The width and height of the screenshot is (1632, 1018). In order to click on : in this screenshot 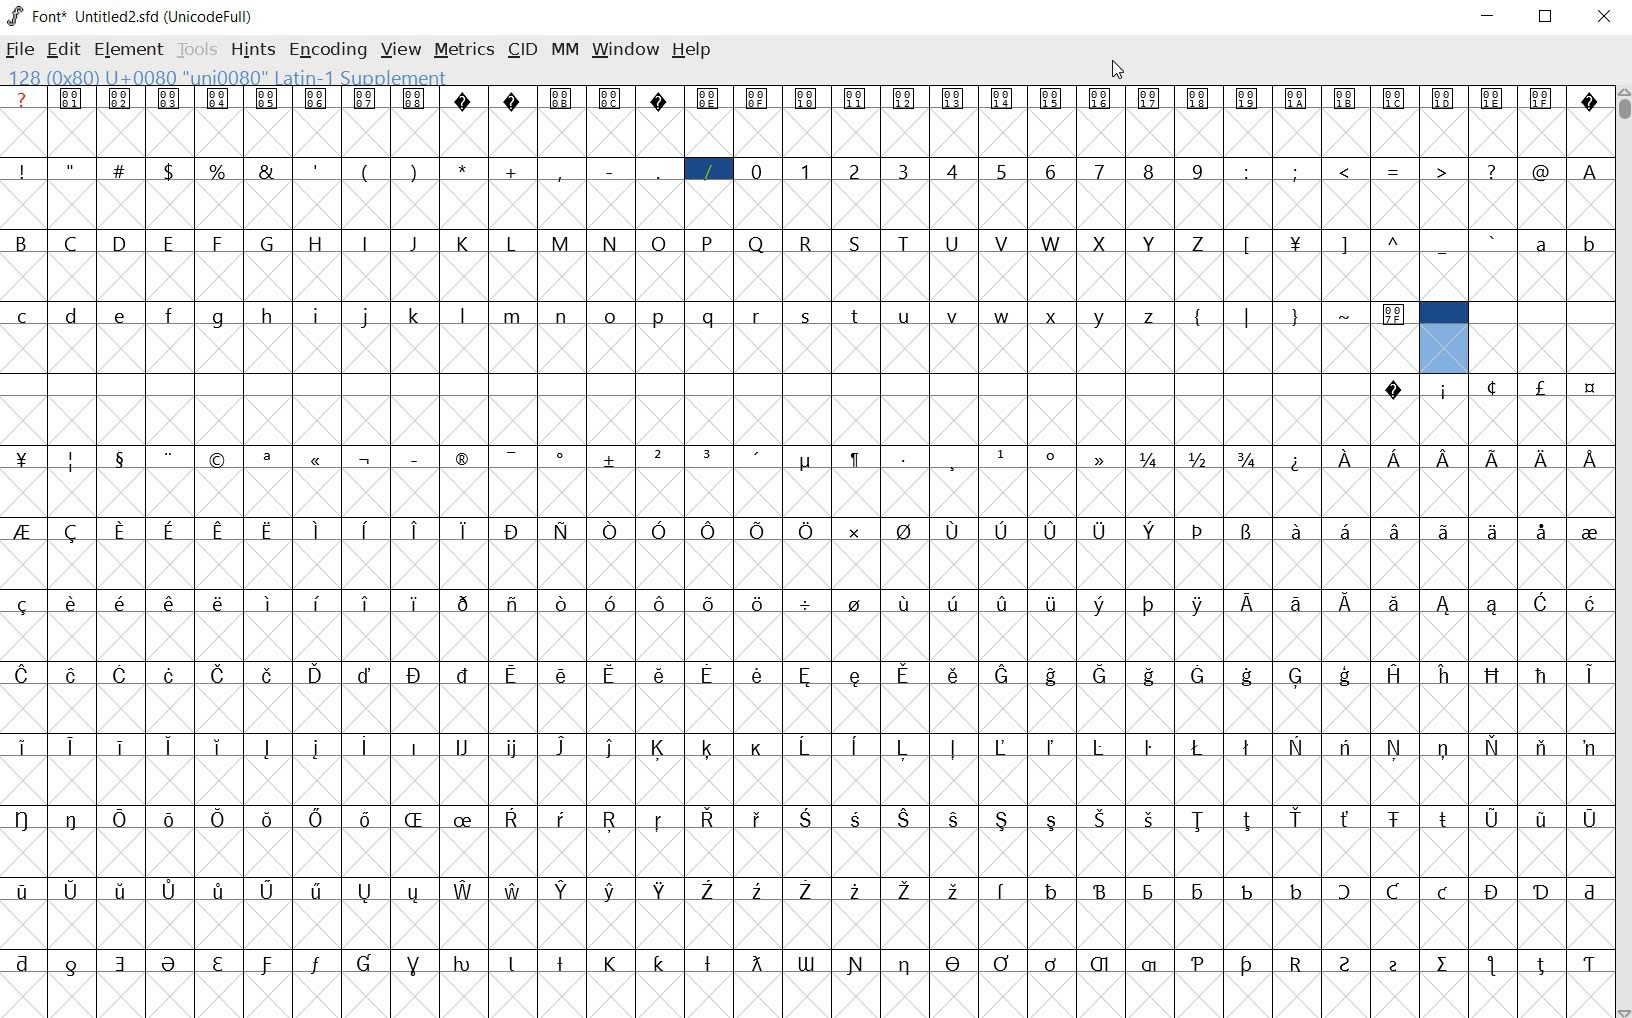, I will do `click(1249, 171)`.